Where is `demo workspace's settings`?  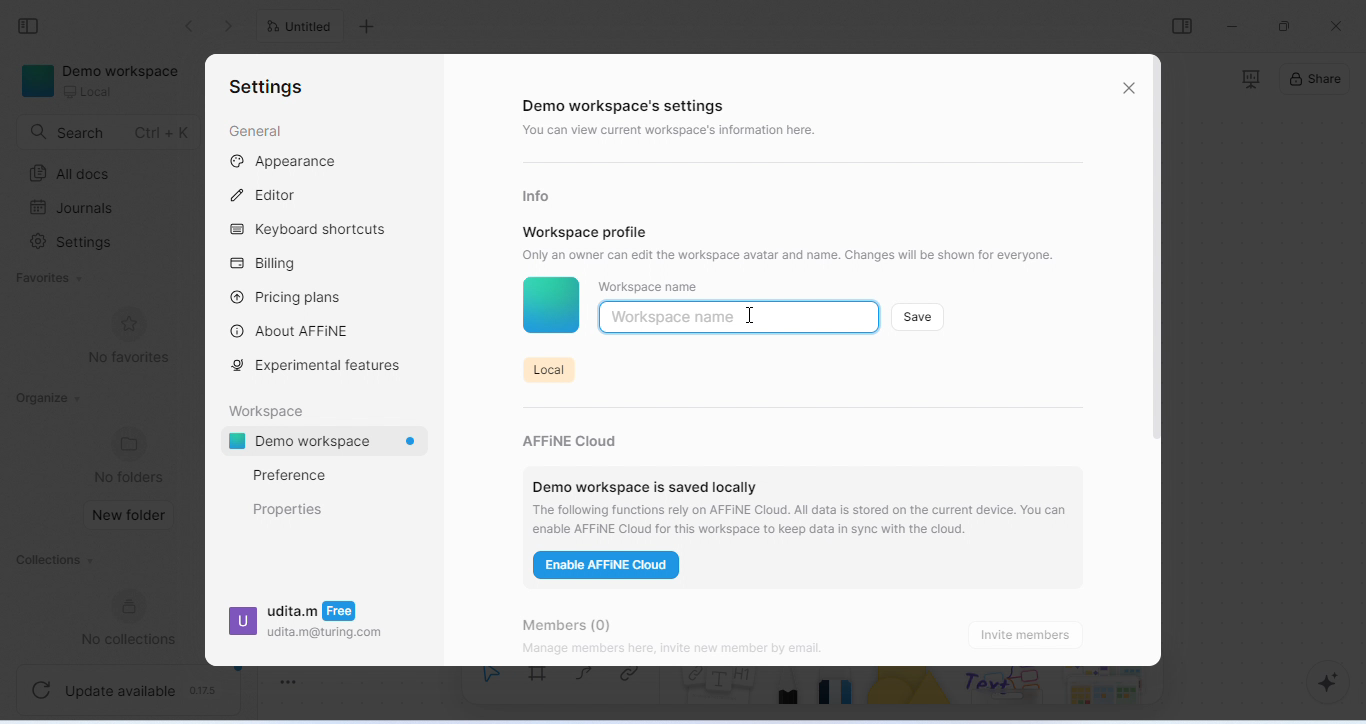
demo workspace's settings is located at coordinates (628, 107).